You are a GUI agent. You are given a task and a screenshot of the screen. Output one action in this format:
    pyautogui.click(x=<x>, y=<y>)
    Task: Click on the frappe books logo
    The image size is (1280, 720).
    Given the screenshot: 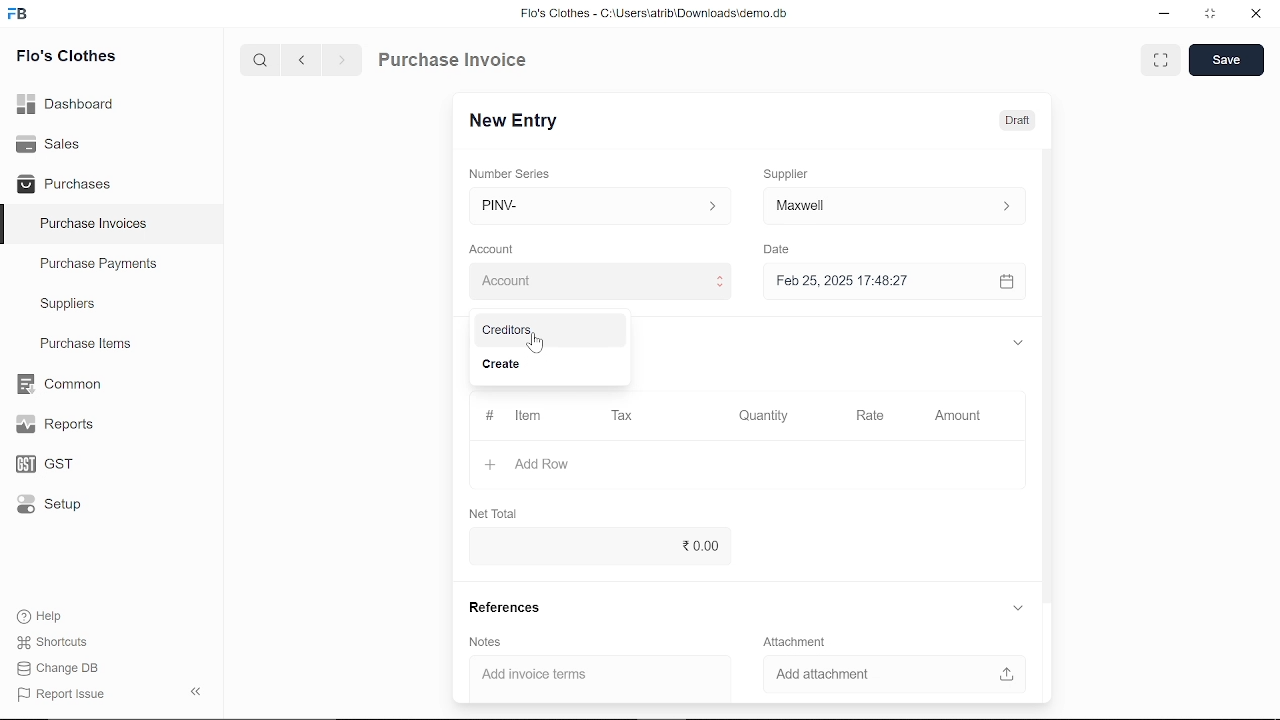 What is the action you would take?
    pyautogui.click(x=22, y=15)
    